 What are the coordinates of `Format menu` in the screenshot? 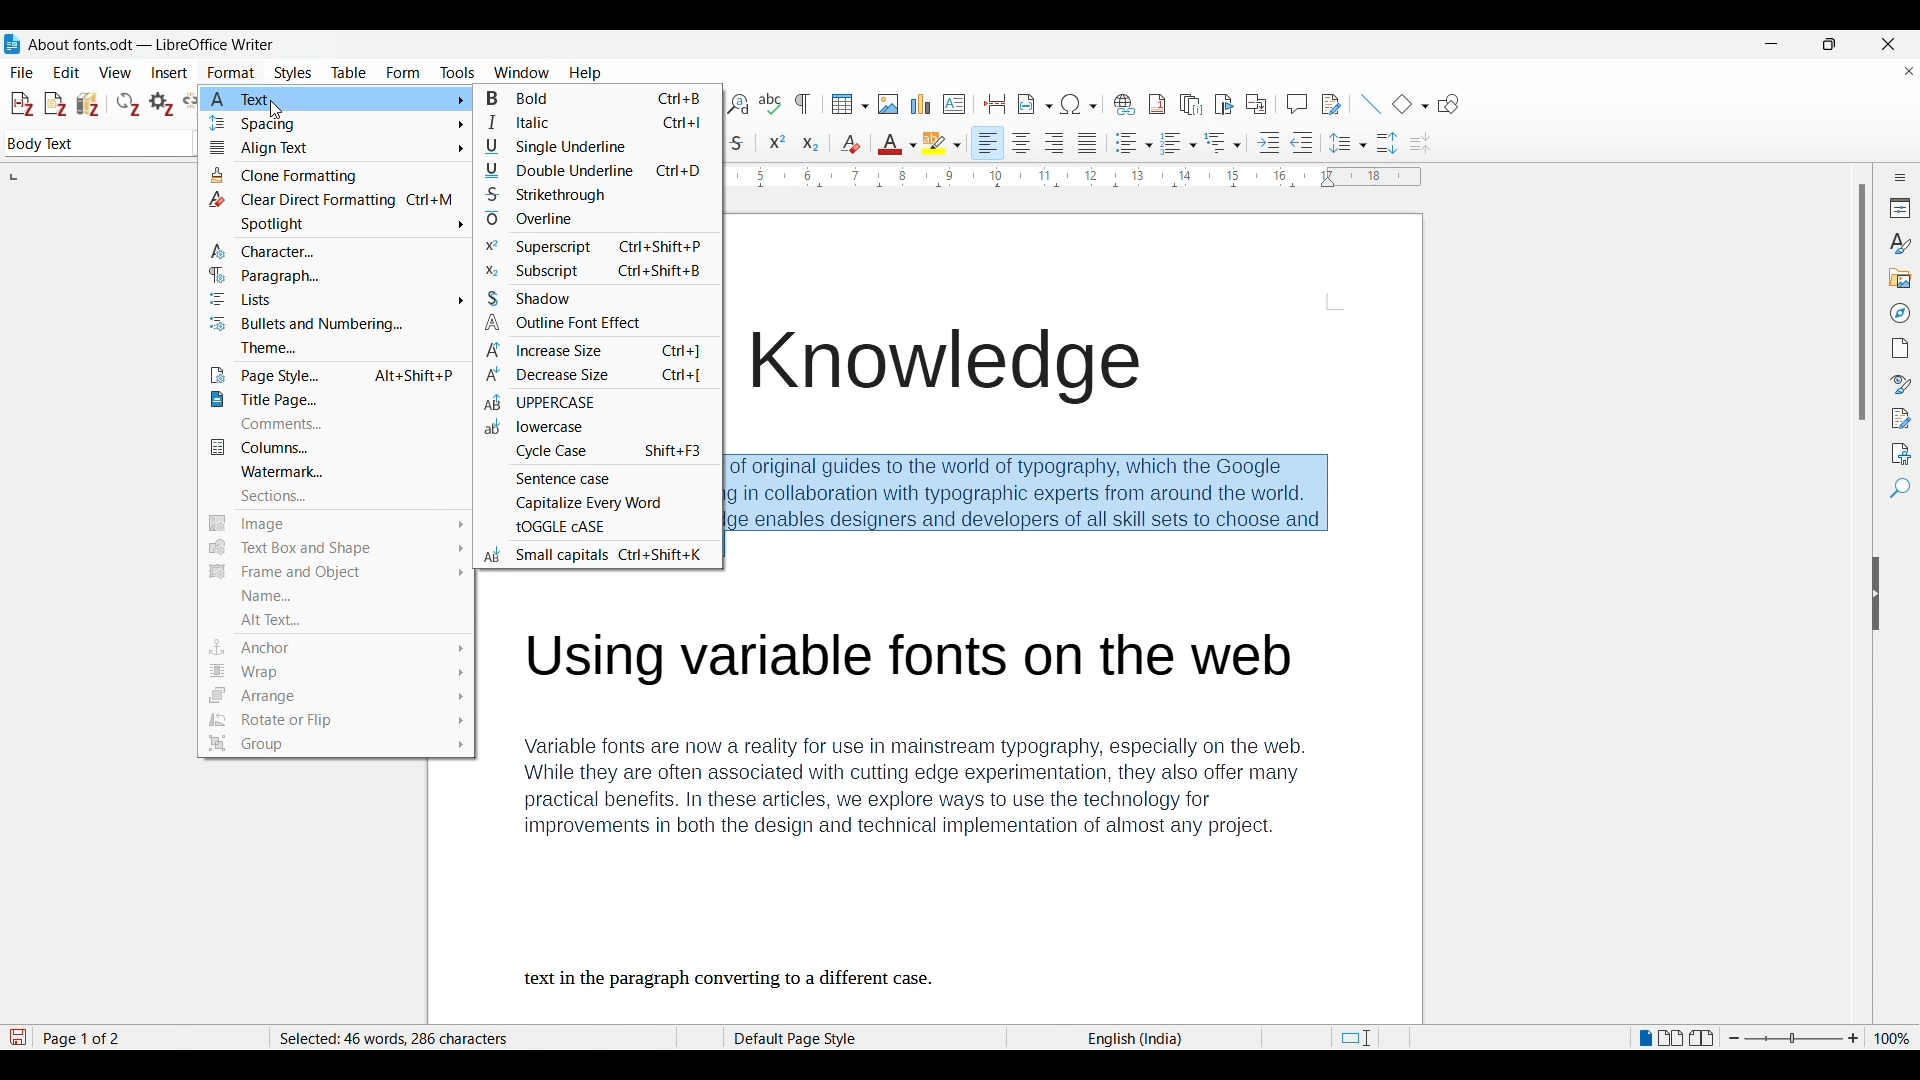 It's located at (231, 73).